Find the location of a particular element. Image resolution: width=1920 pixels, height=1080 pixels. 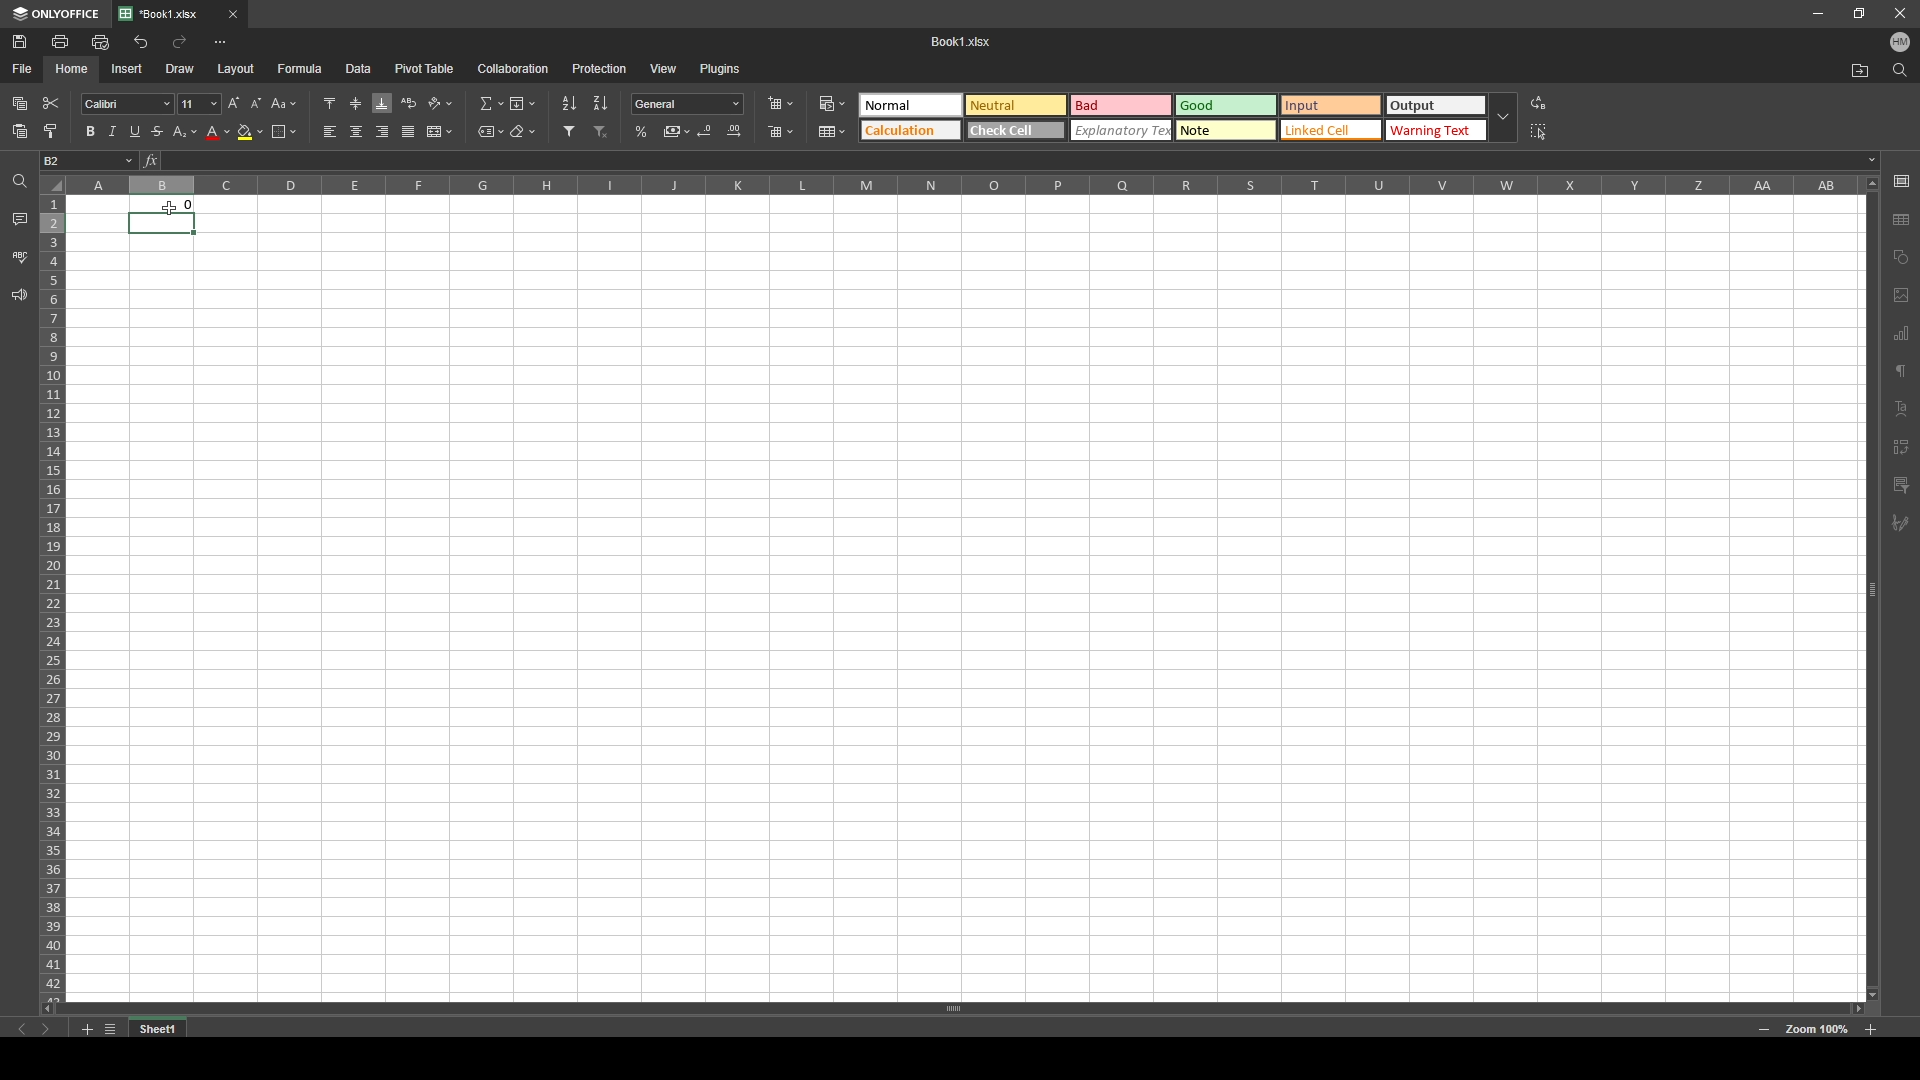

redo is located at coordinates (180, 42).